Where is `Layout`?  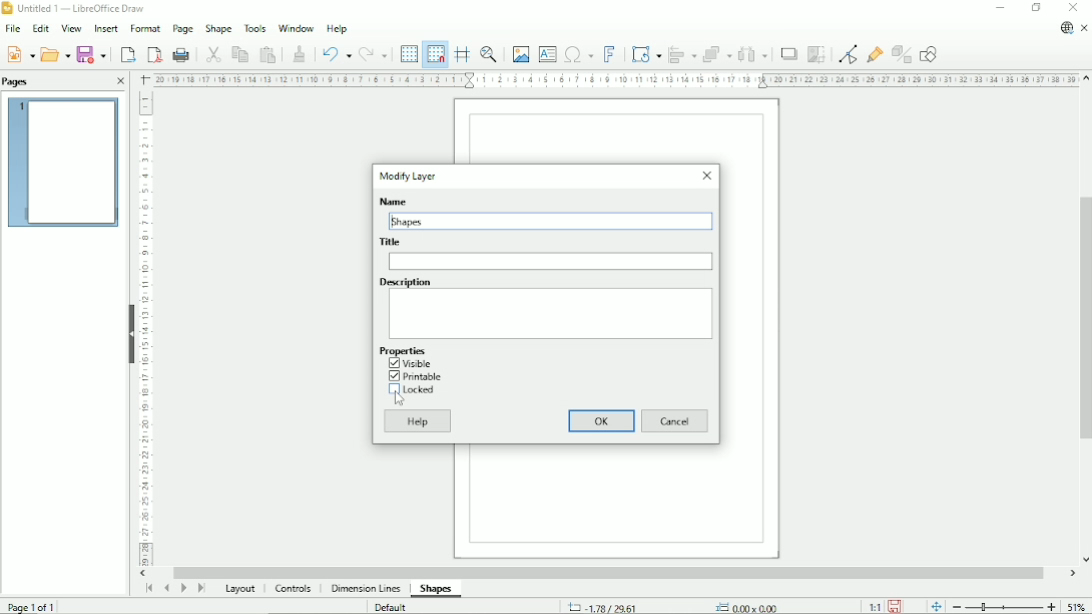
Layout is located at coordinates (238, 590).